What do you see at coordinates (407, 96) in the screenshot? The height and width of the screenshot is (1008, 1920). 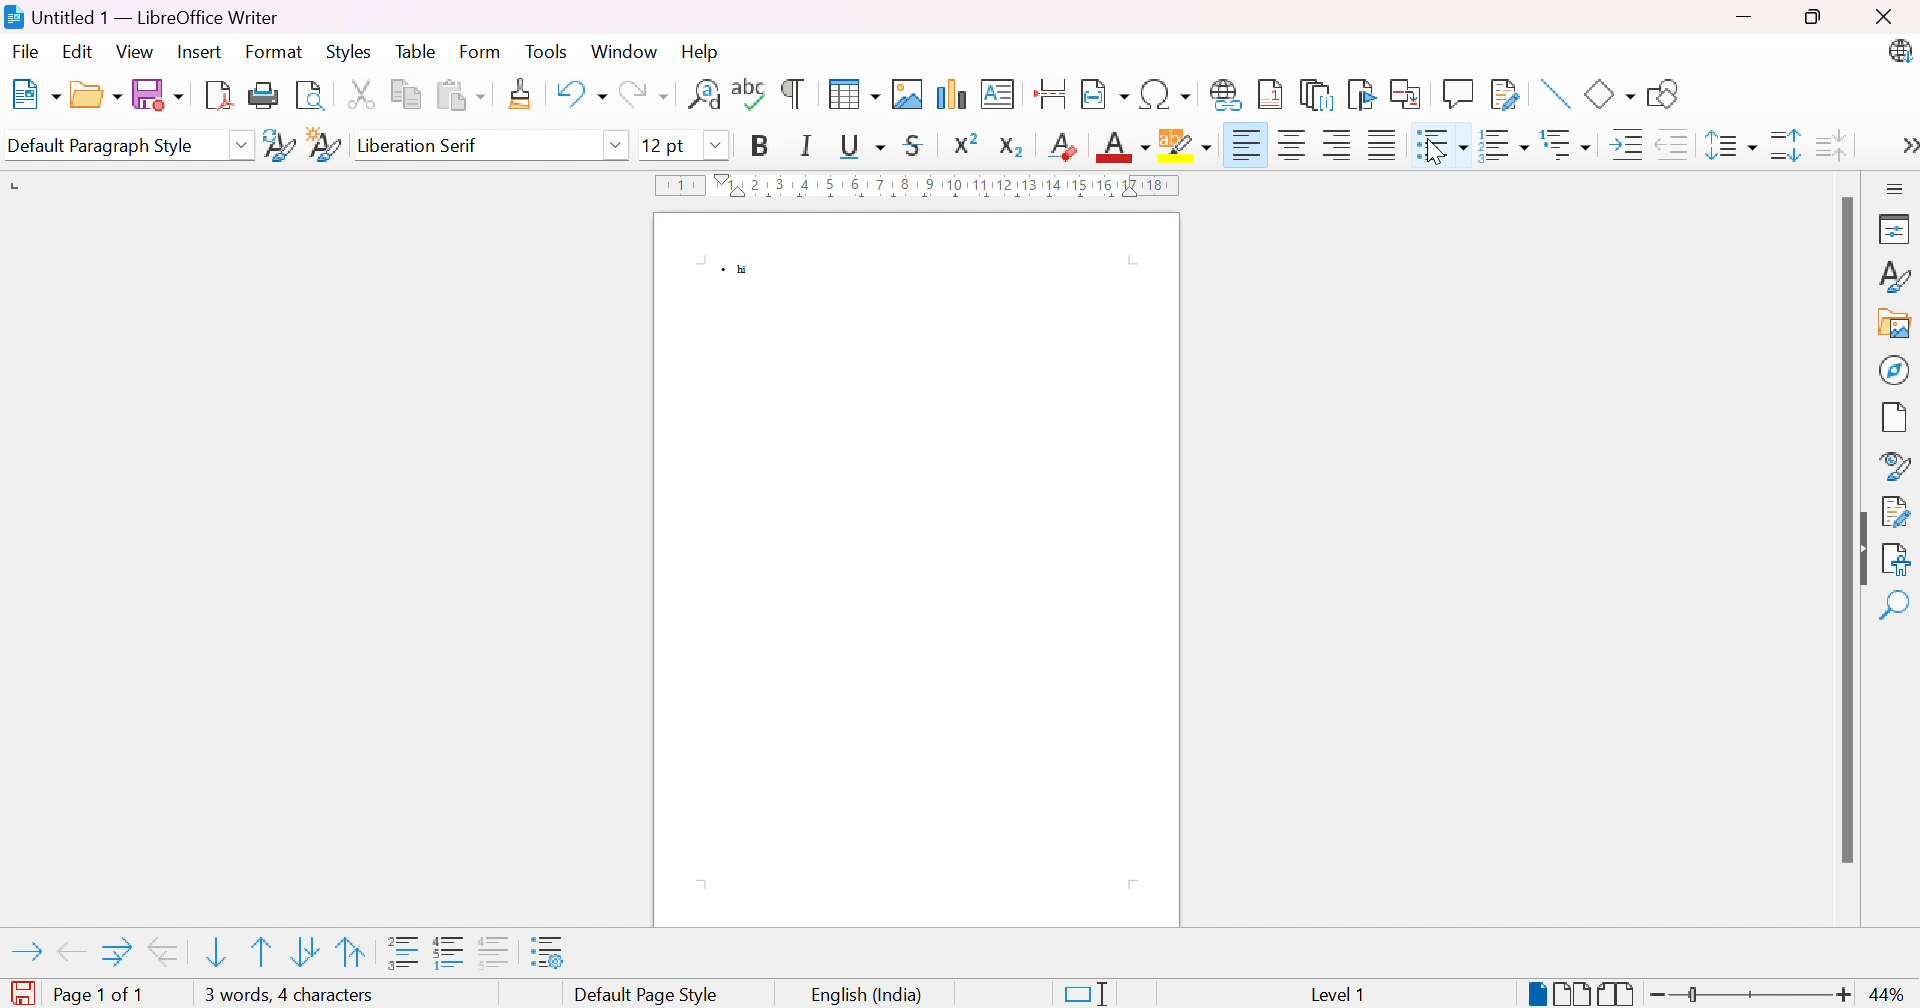 I see `Copy` at bounding box center [407, 96].